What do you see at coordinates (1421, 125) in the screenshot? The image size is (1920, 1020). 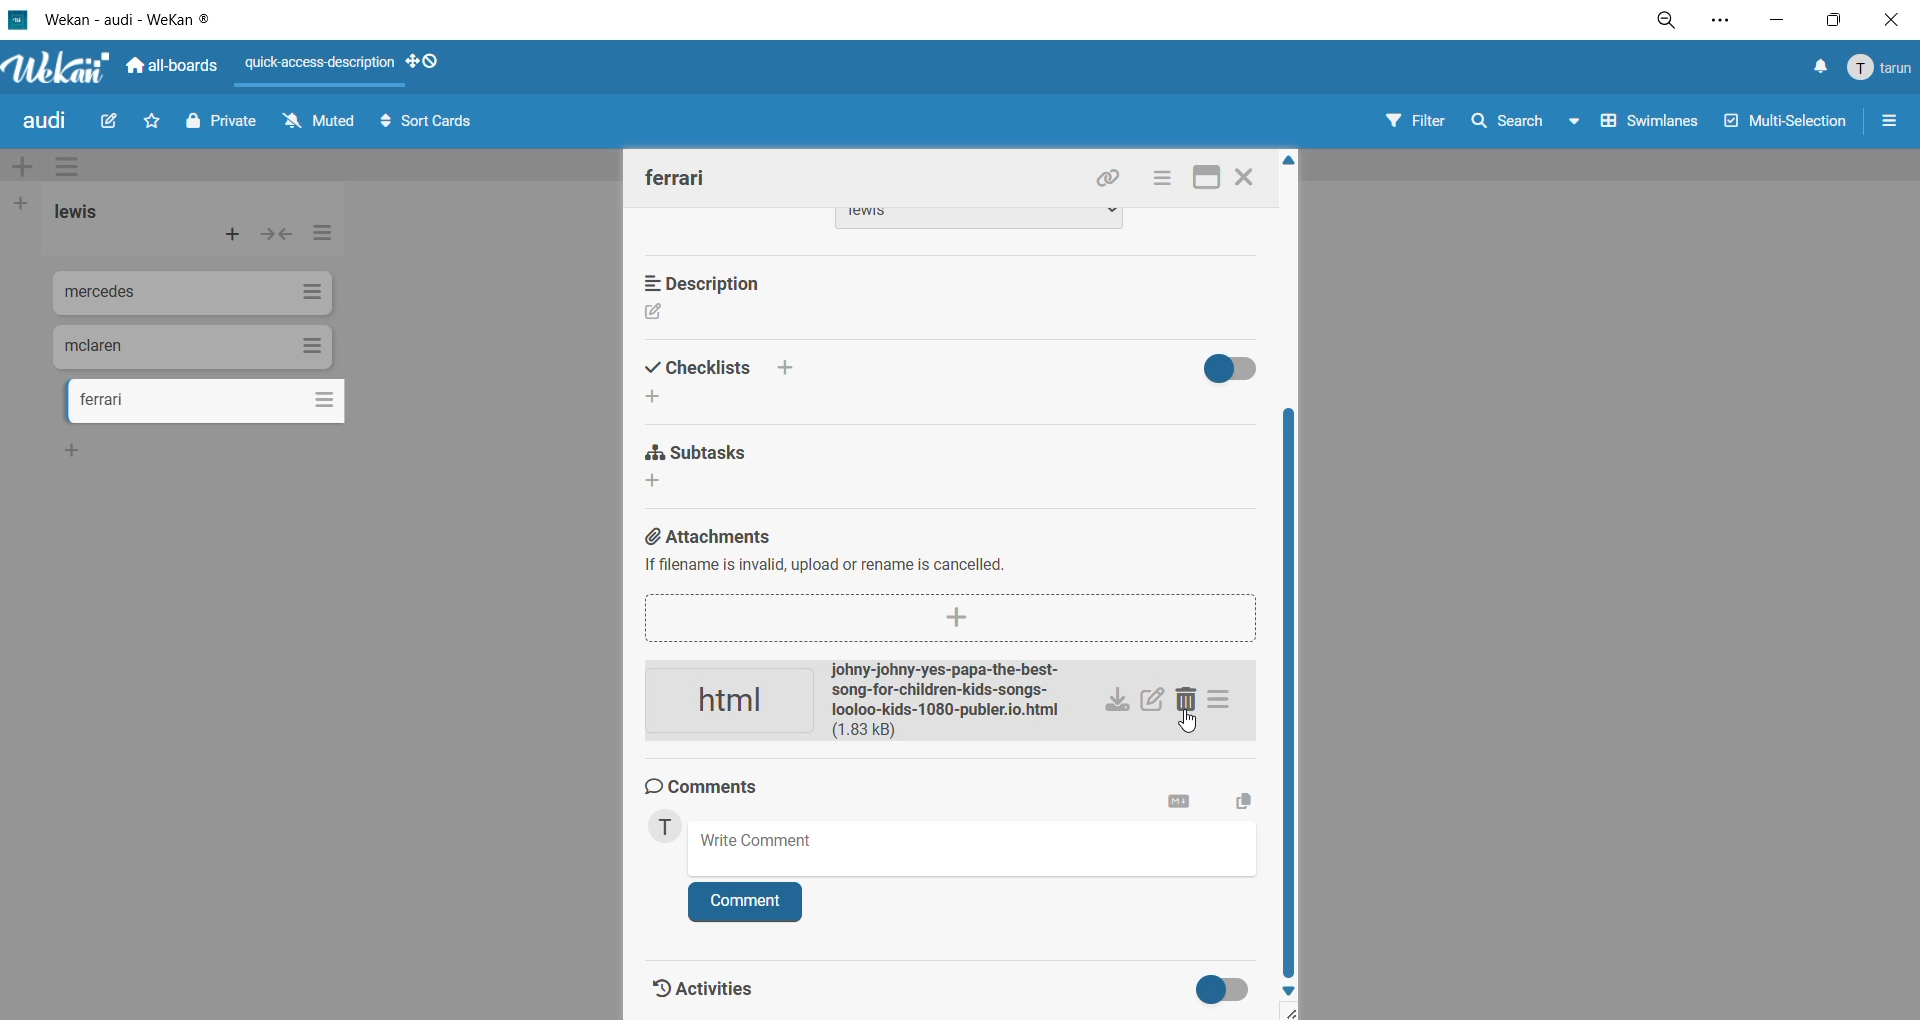 I see `filter` at bounding box center [1421, 125].